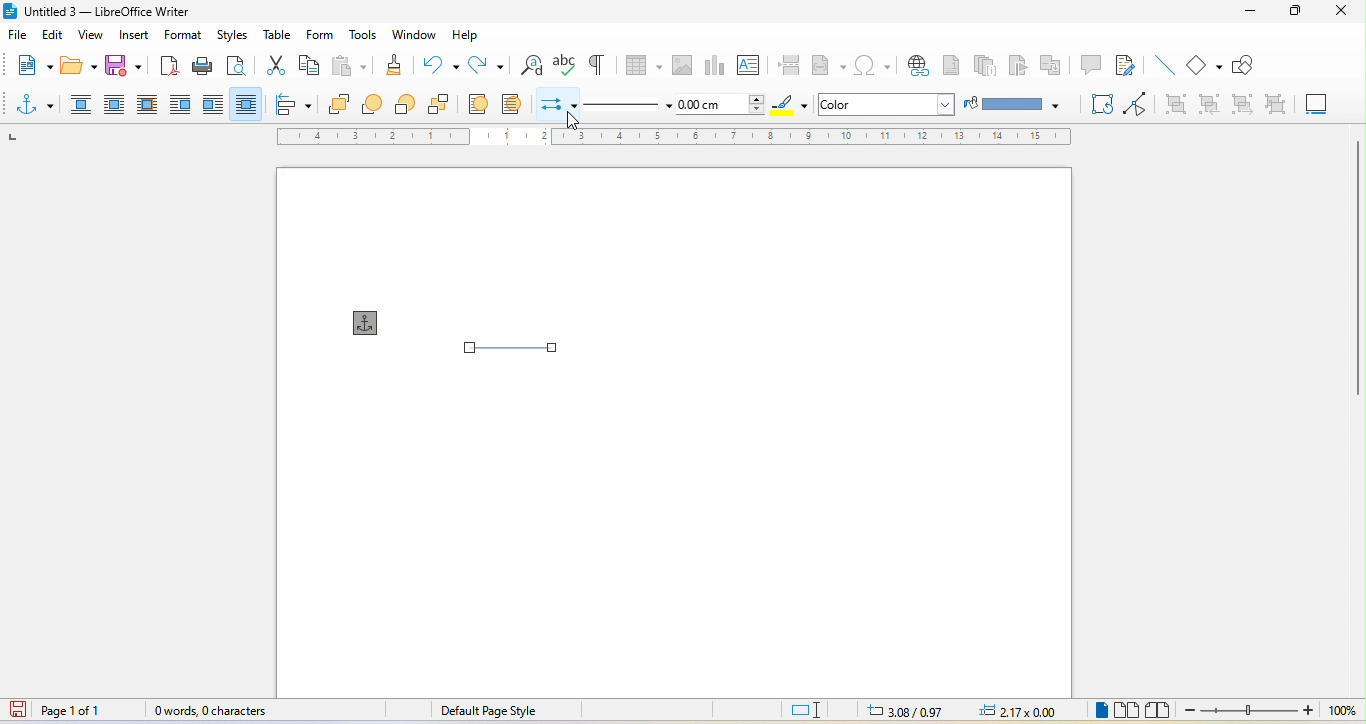 This screenshot has height=724, width=1366. Describe the element at coordinates (21, 36) in the screenshot. I see `file` at that location.